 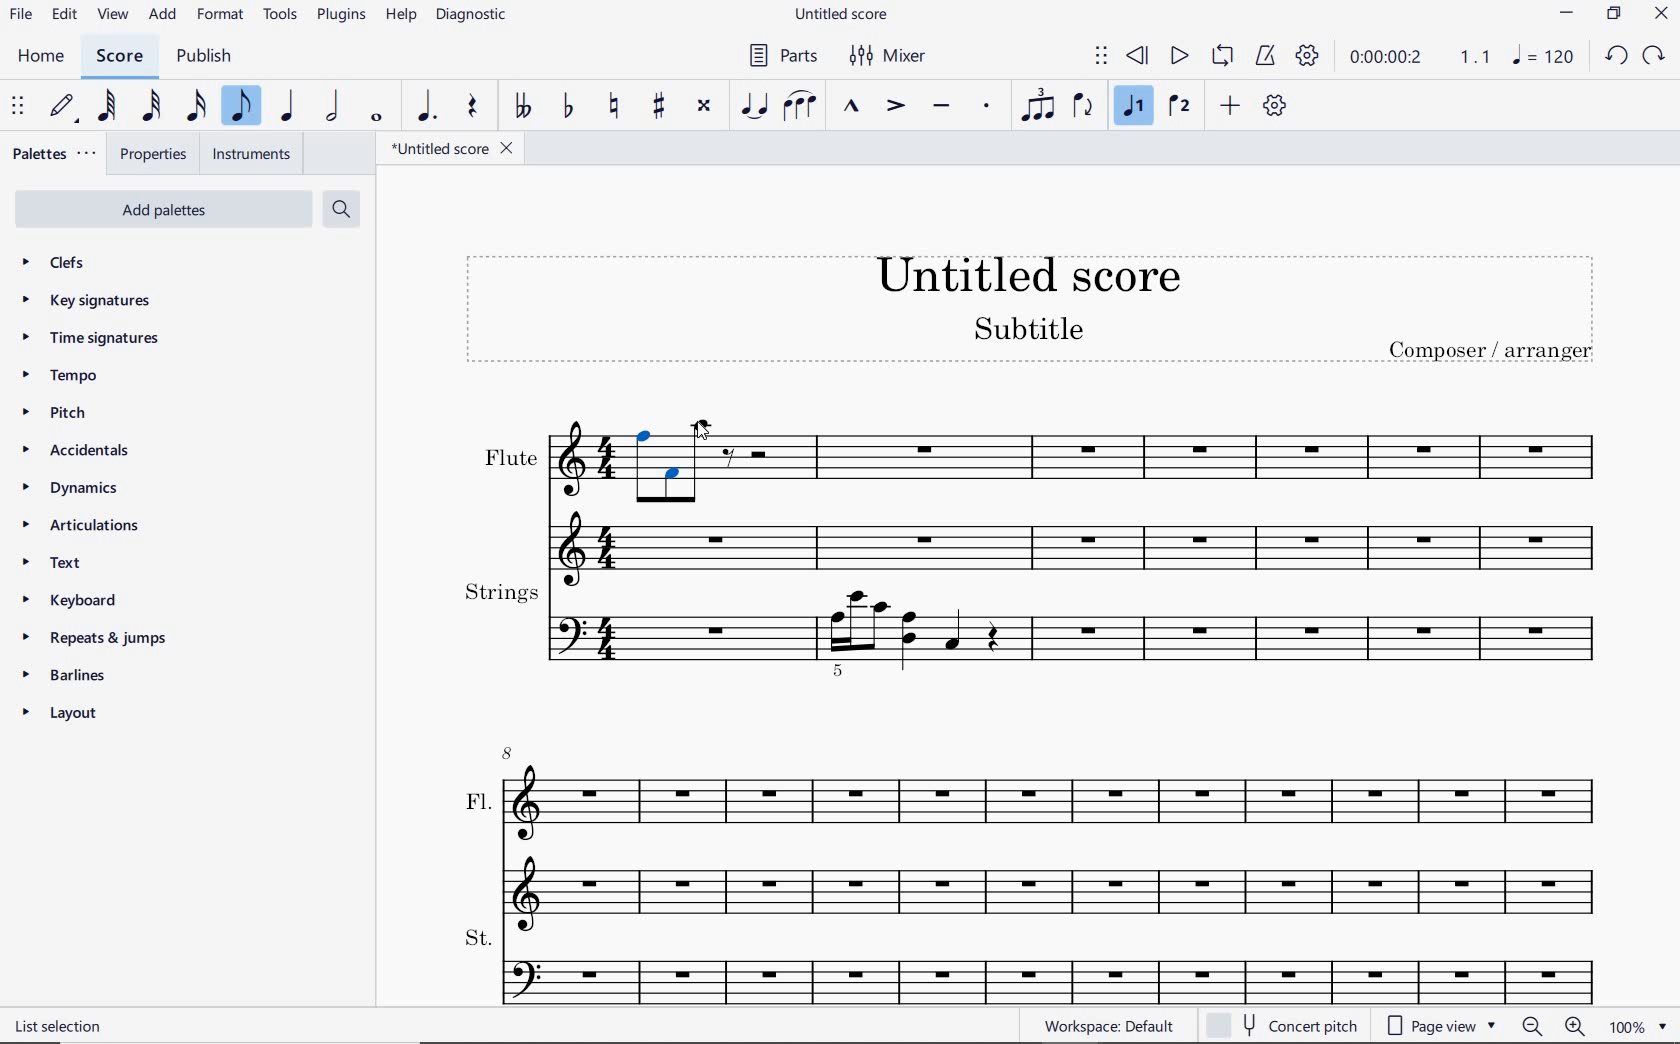 I want to click on EIGHTH NOTE, so click(x=242, y=107).